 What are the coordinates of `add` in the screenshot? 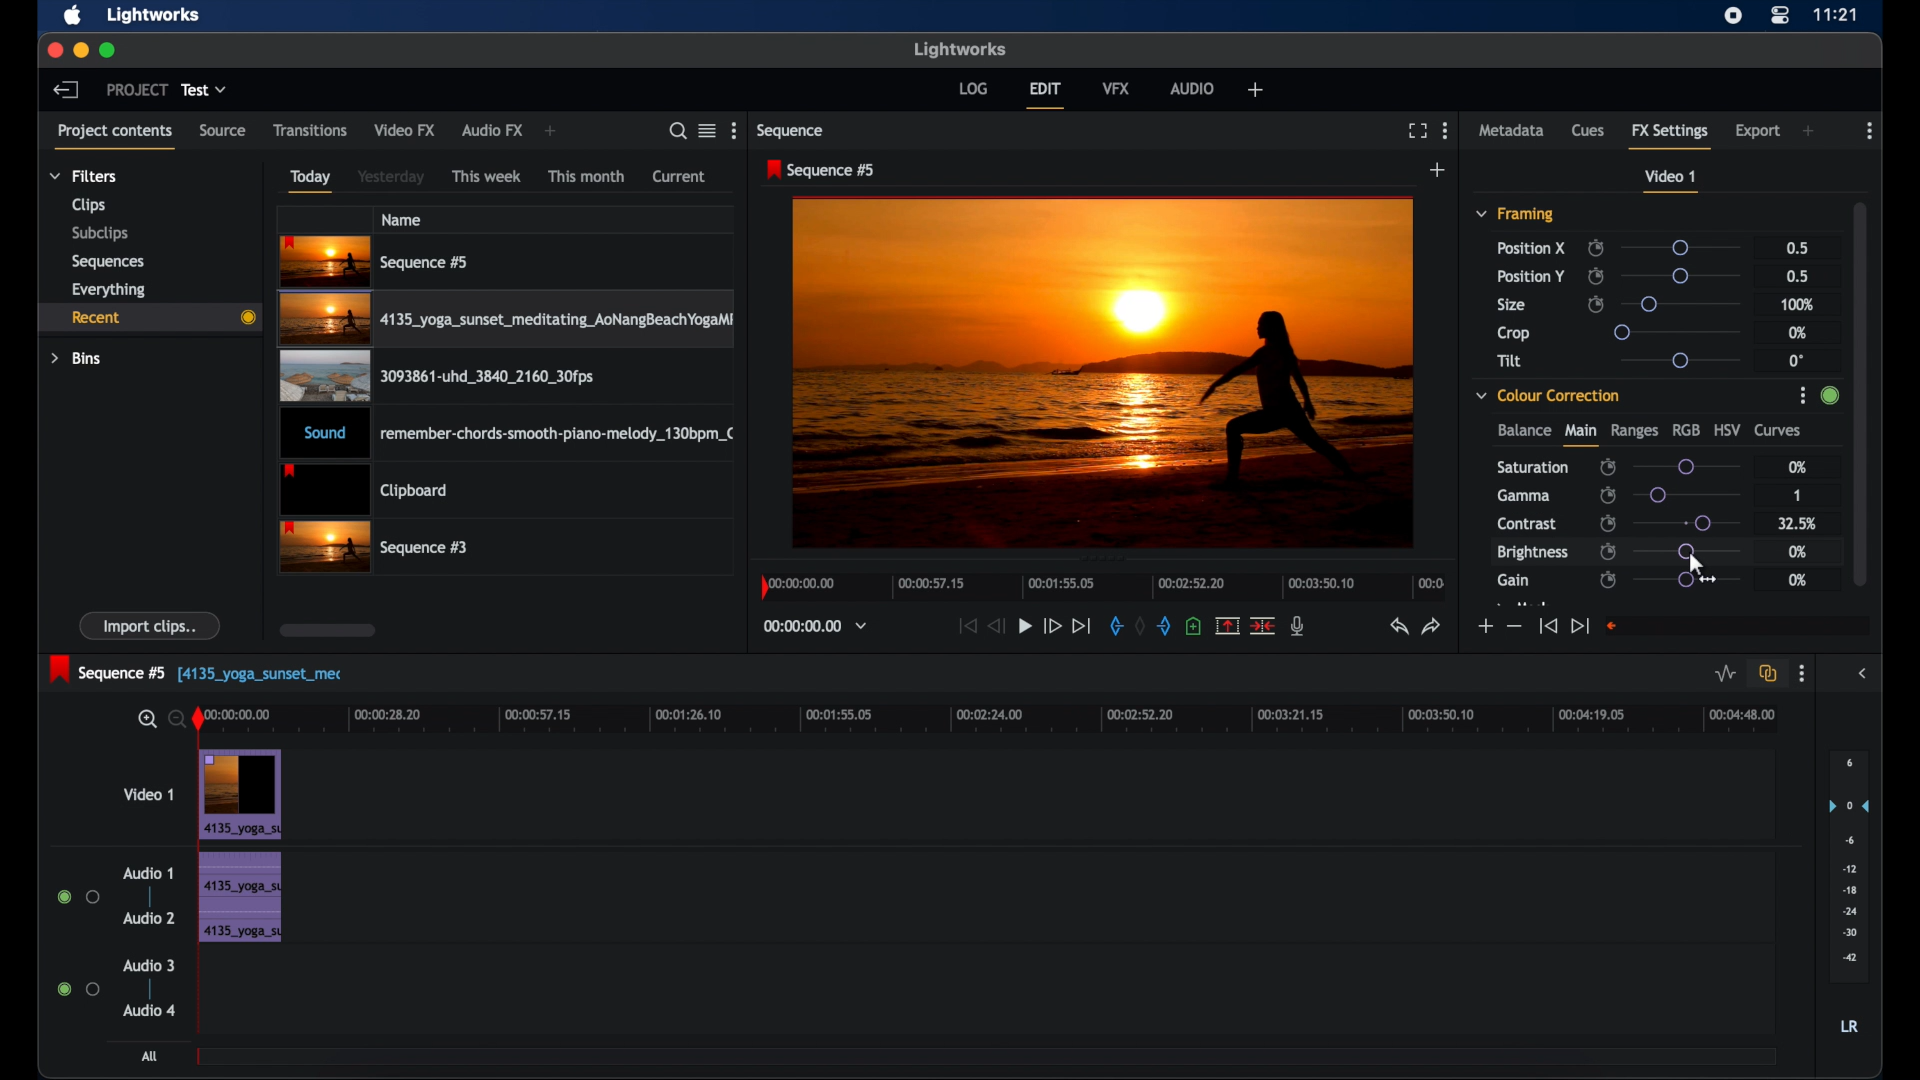 It's located at (1438, 170).